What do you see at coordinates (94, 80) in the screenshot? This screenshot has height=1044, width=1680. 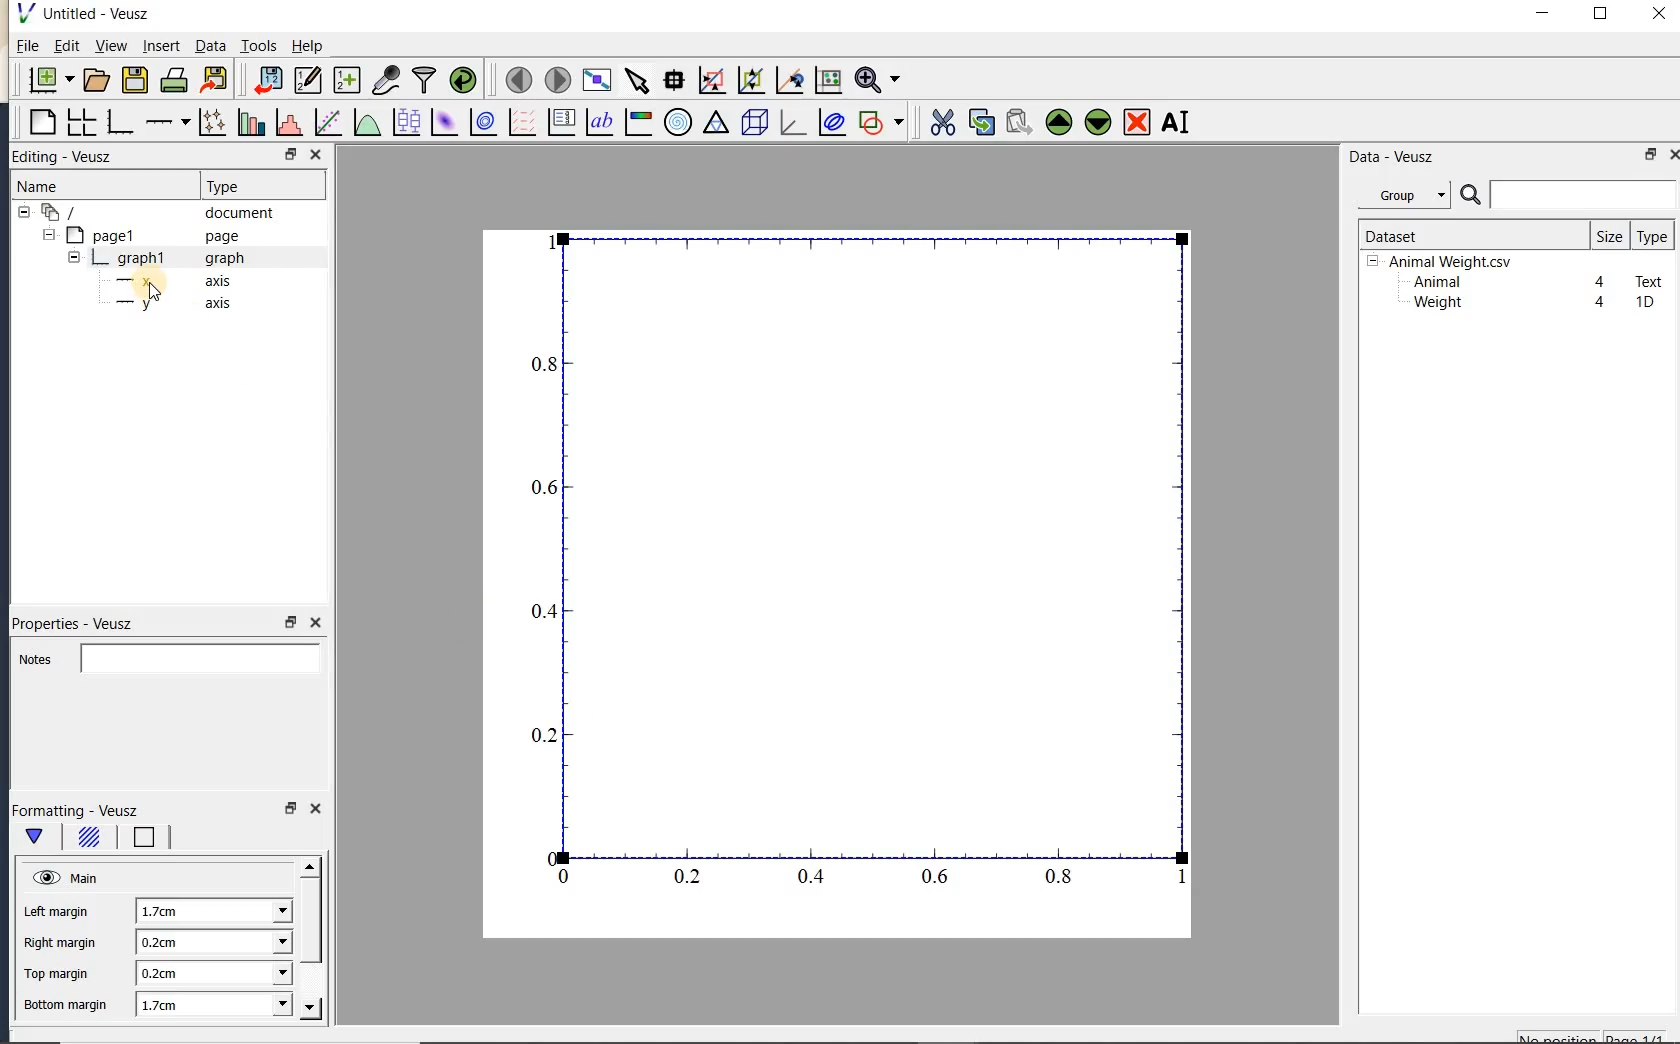 I see `open a document` at bounding box center [94, 80].